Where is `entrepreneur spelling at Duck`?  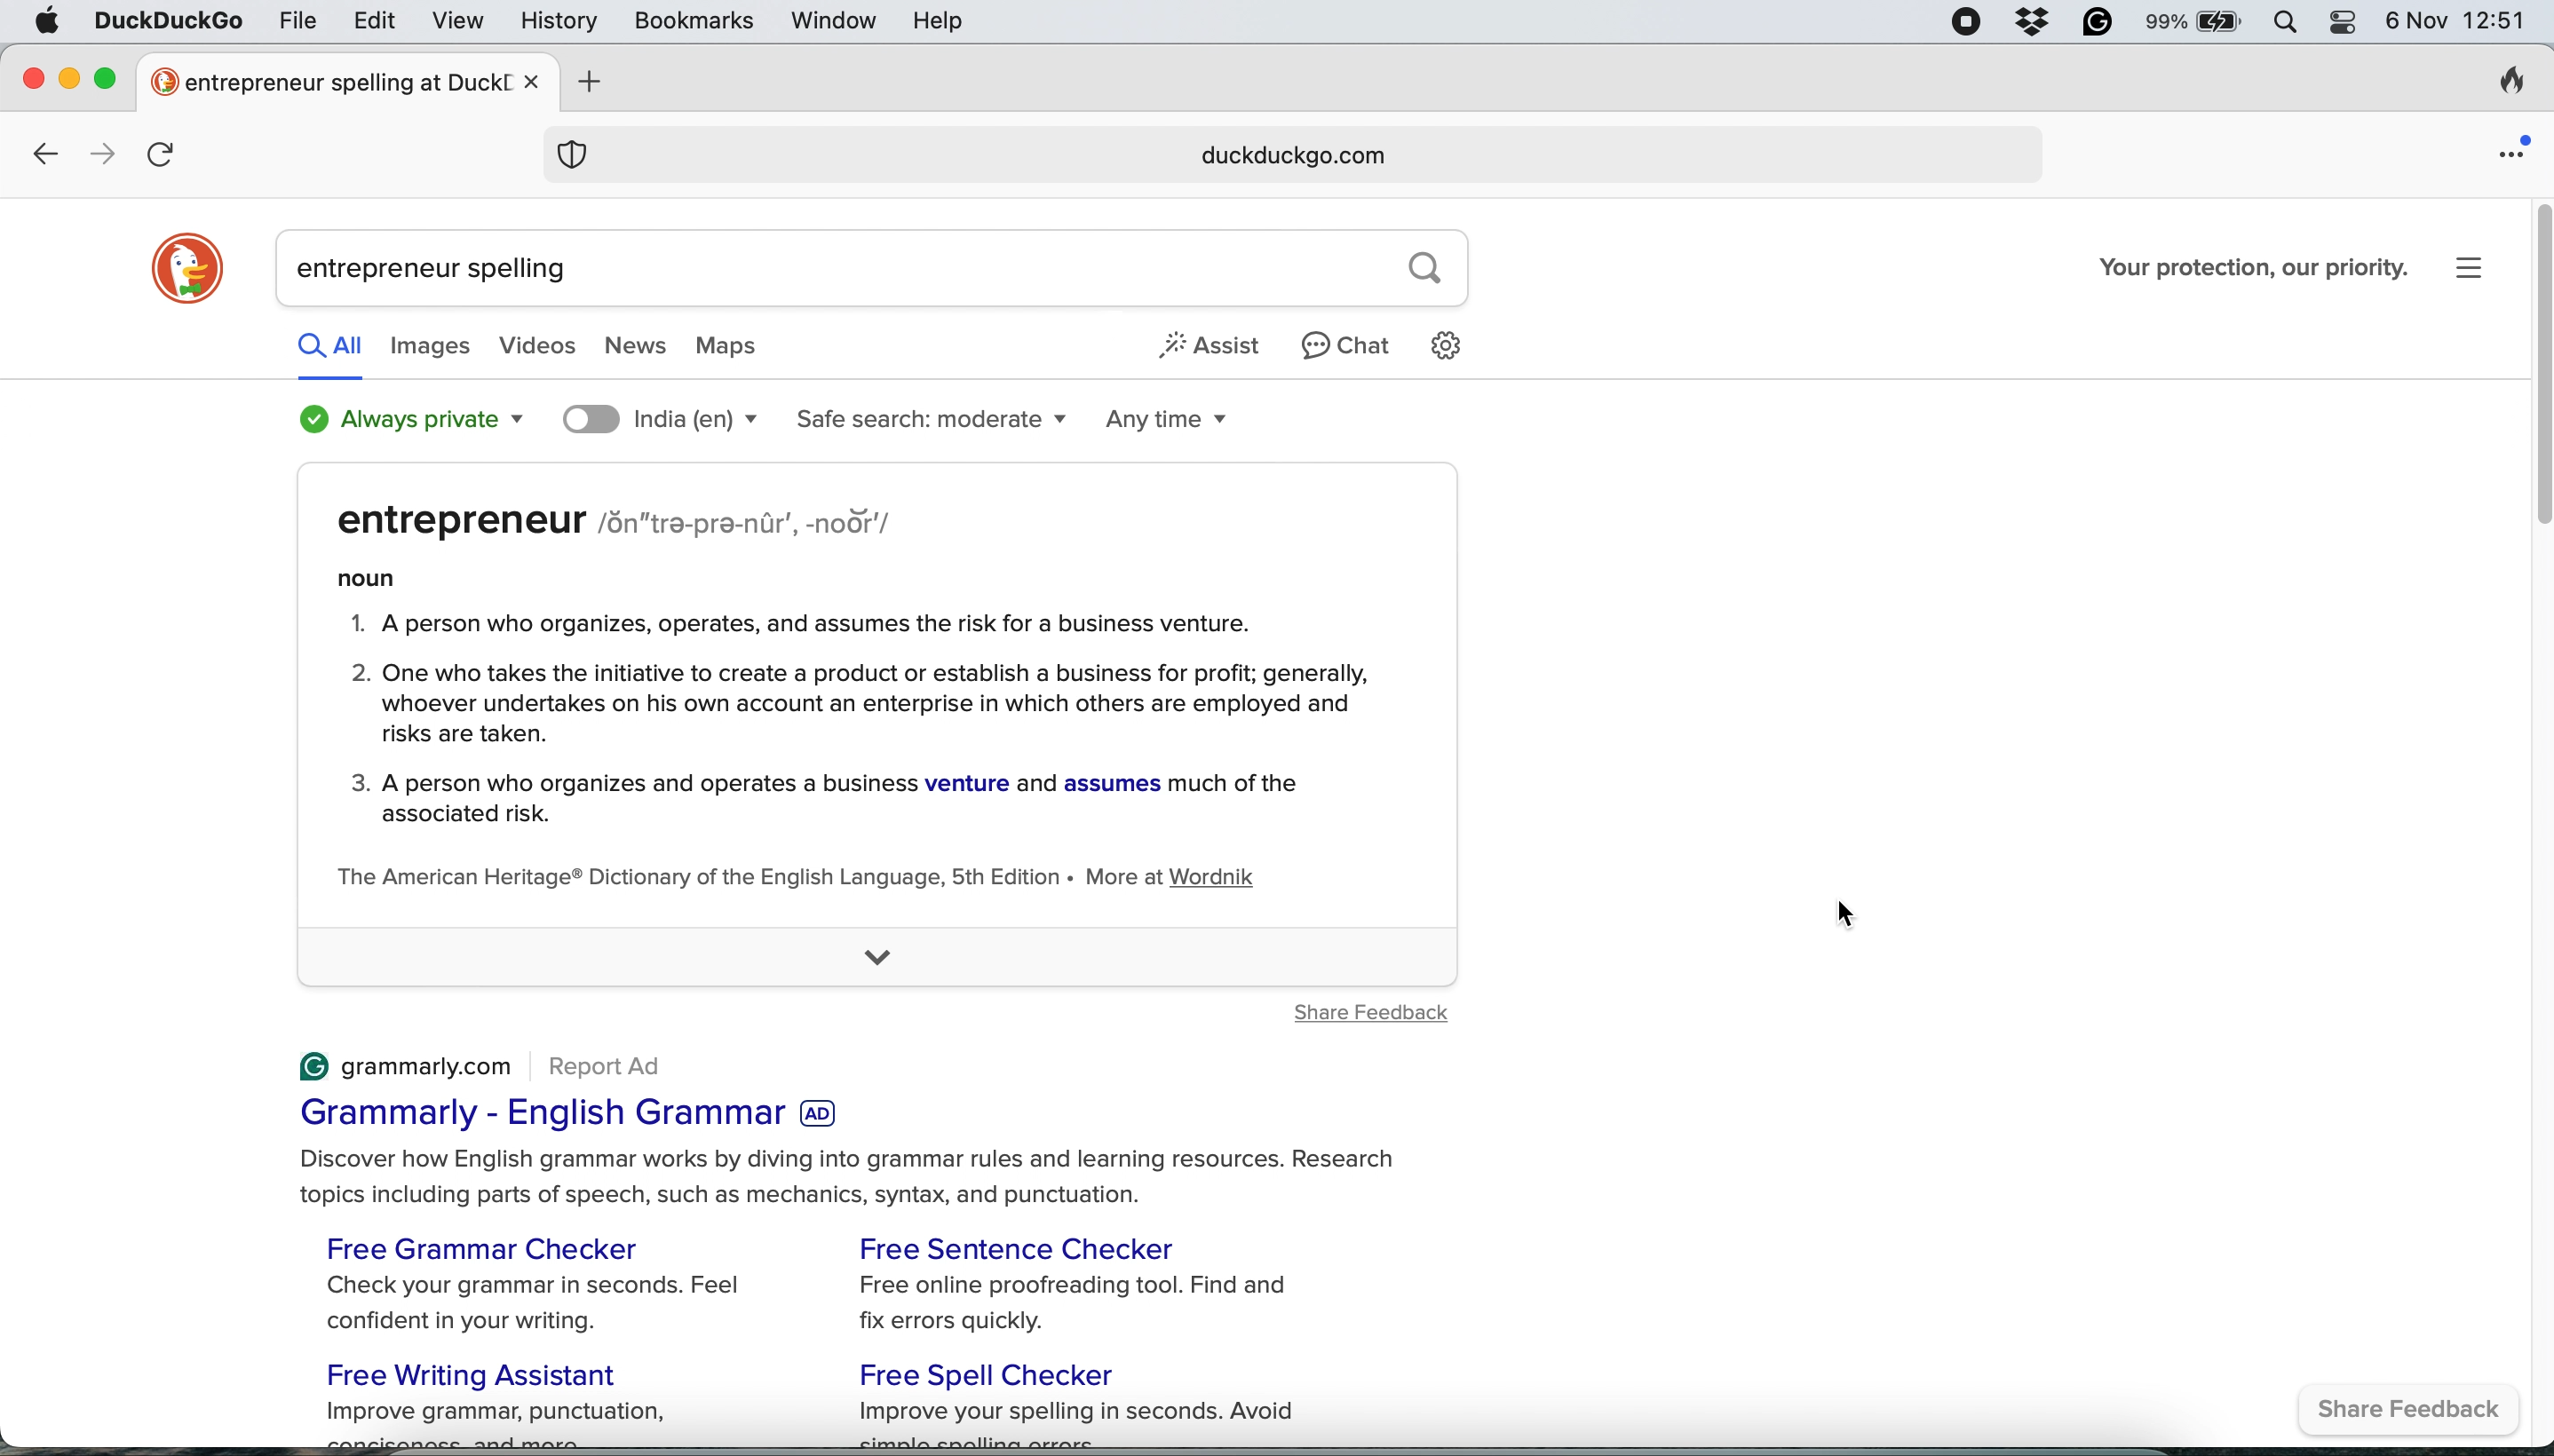
entrepreneur spelling at Duck is located at coordinates (347, 77).